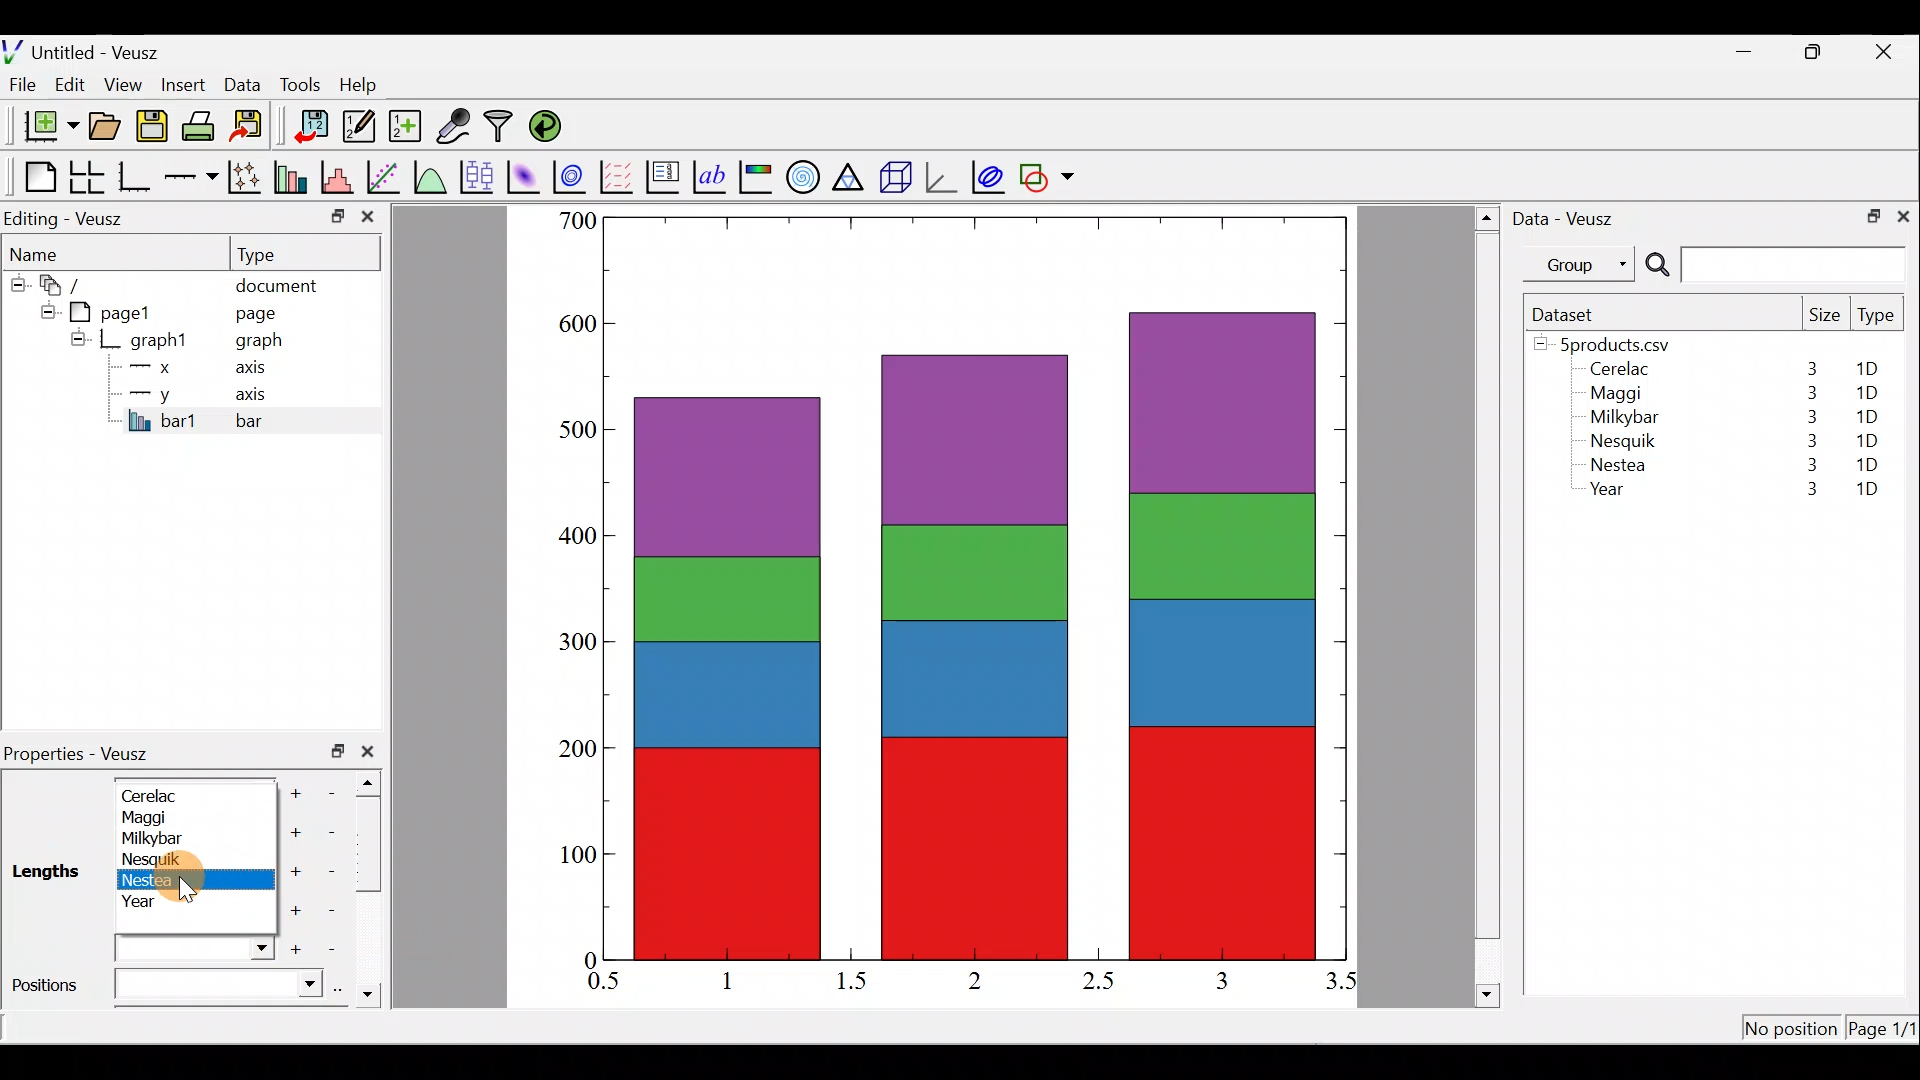 This screenshot has width=1920, height=1080. I want to click on Maggi, so click(148, 816).